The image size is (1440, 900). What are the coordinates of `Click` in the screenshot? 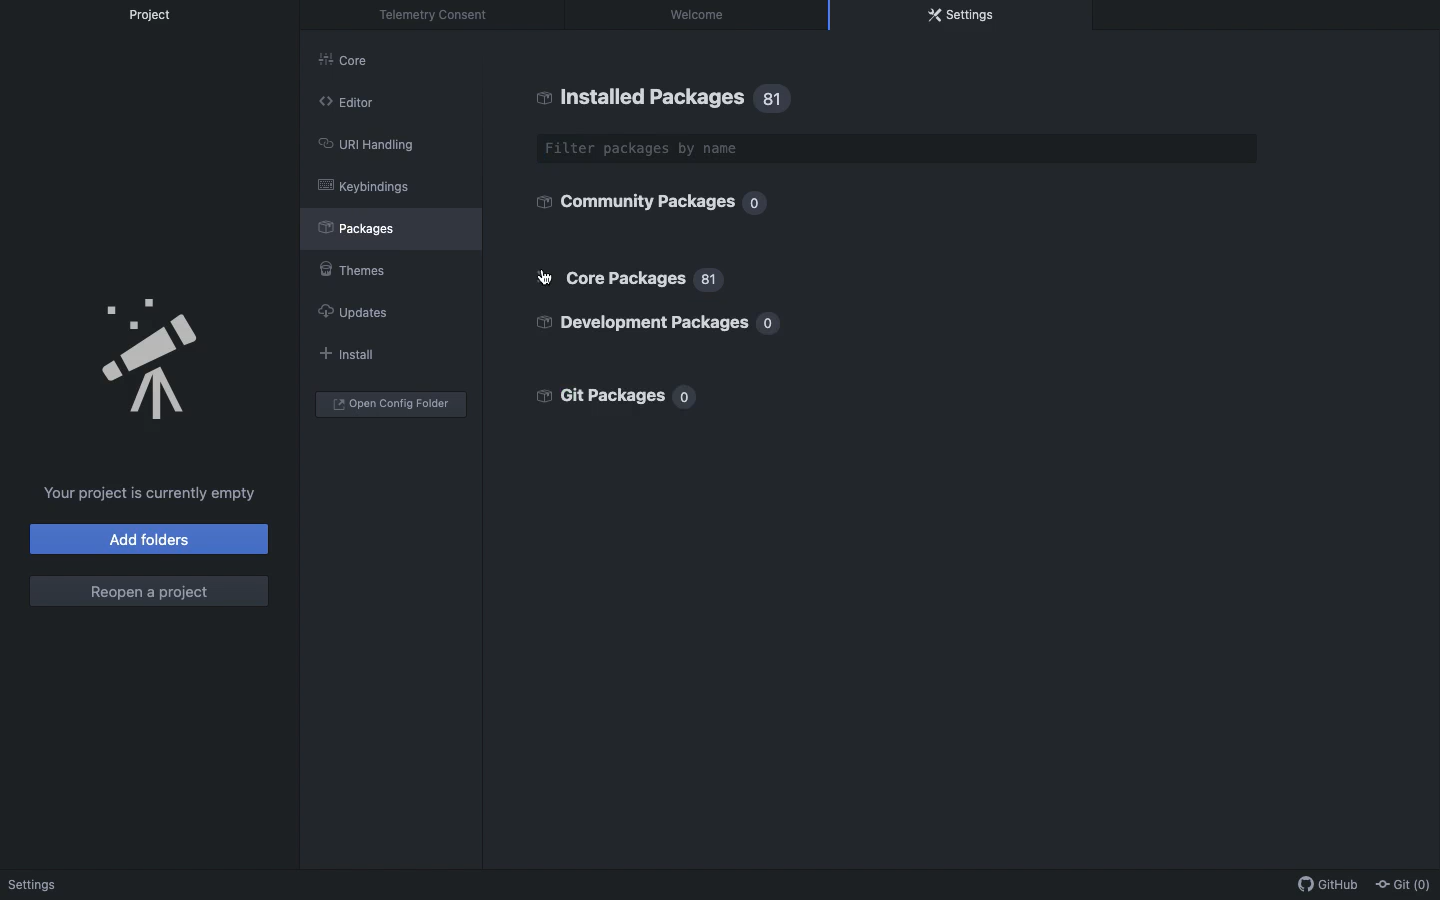 It's located at (543, 278).